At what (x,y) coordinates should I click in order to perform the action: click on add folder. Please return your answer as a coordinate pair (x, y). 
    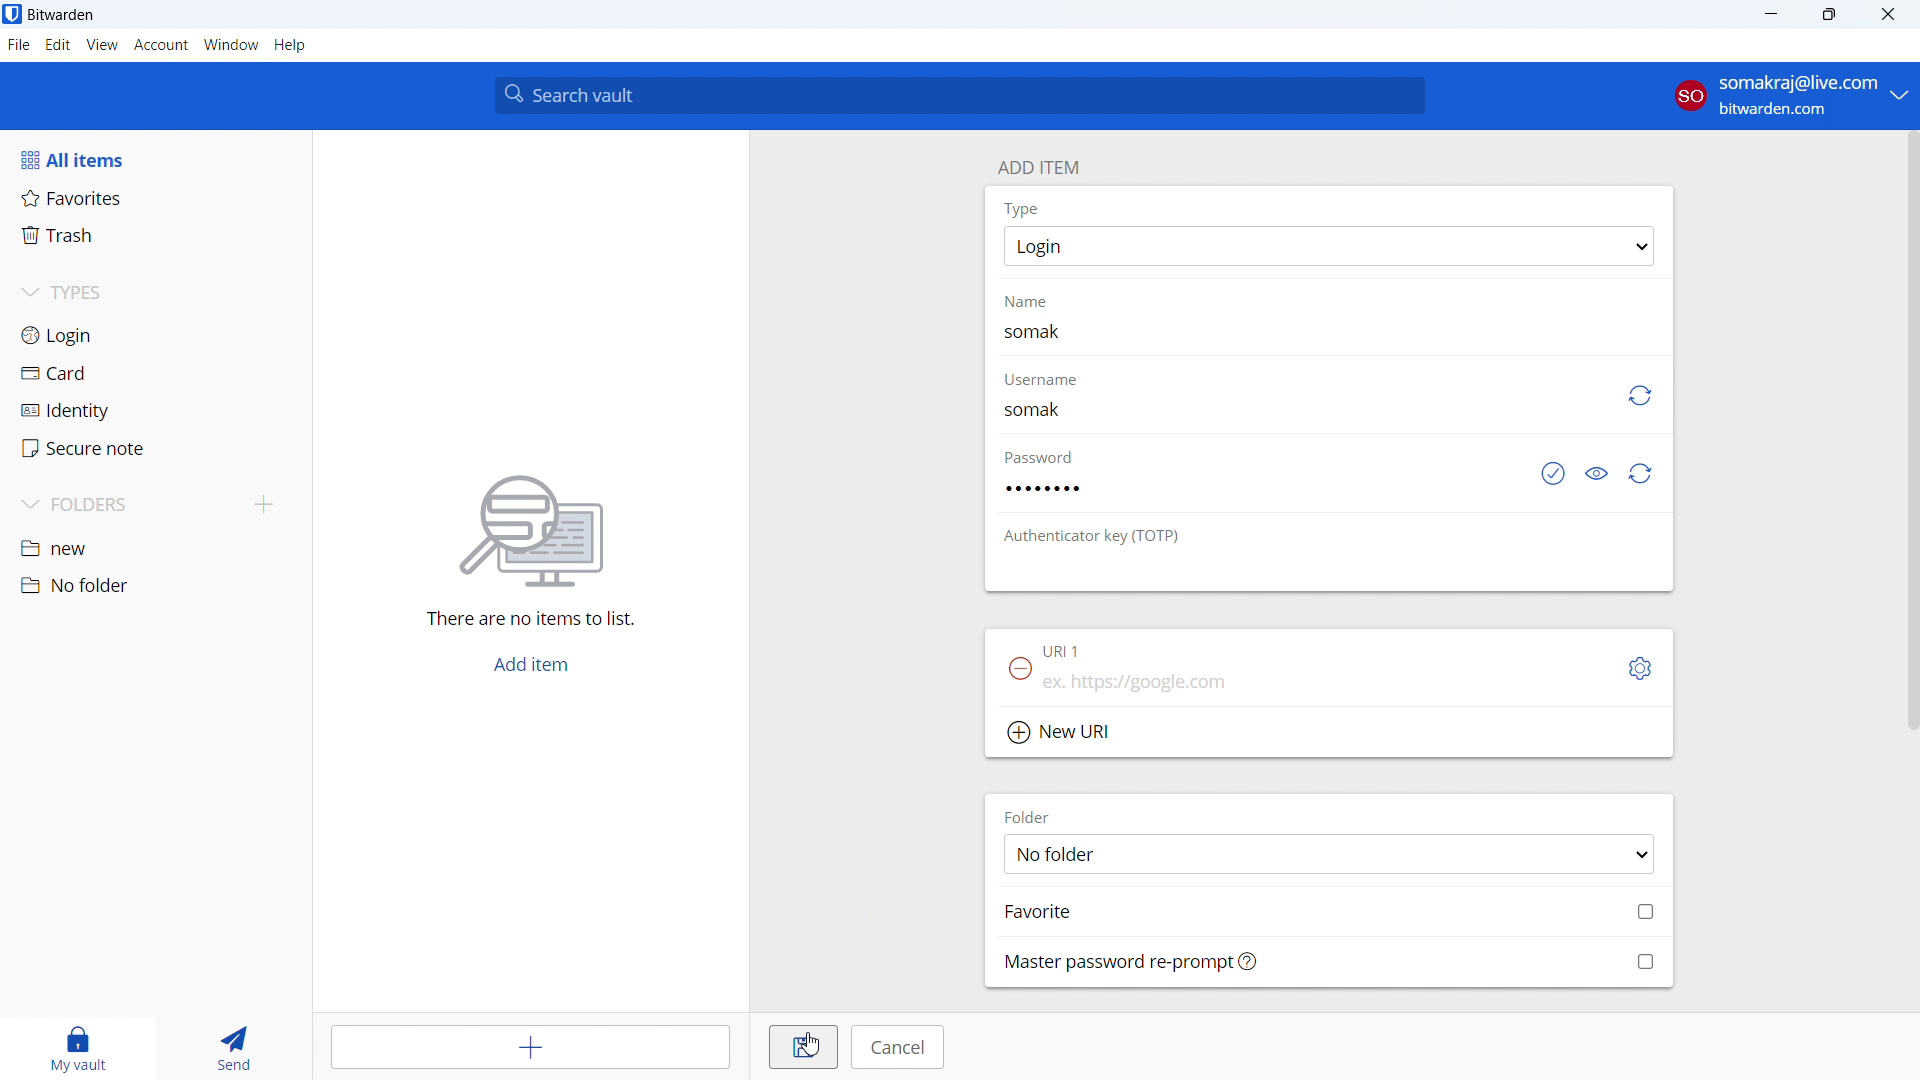
    Looking at the image, I should click on (264, 506).